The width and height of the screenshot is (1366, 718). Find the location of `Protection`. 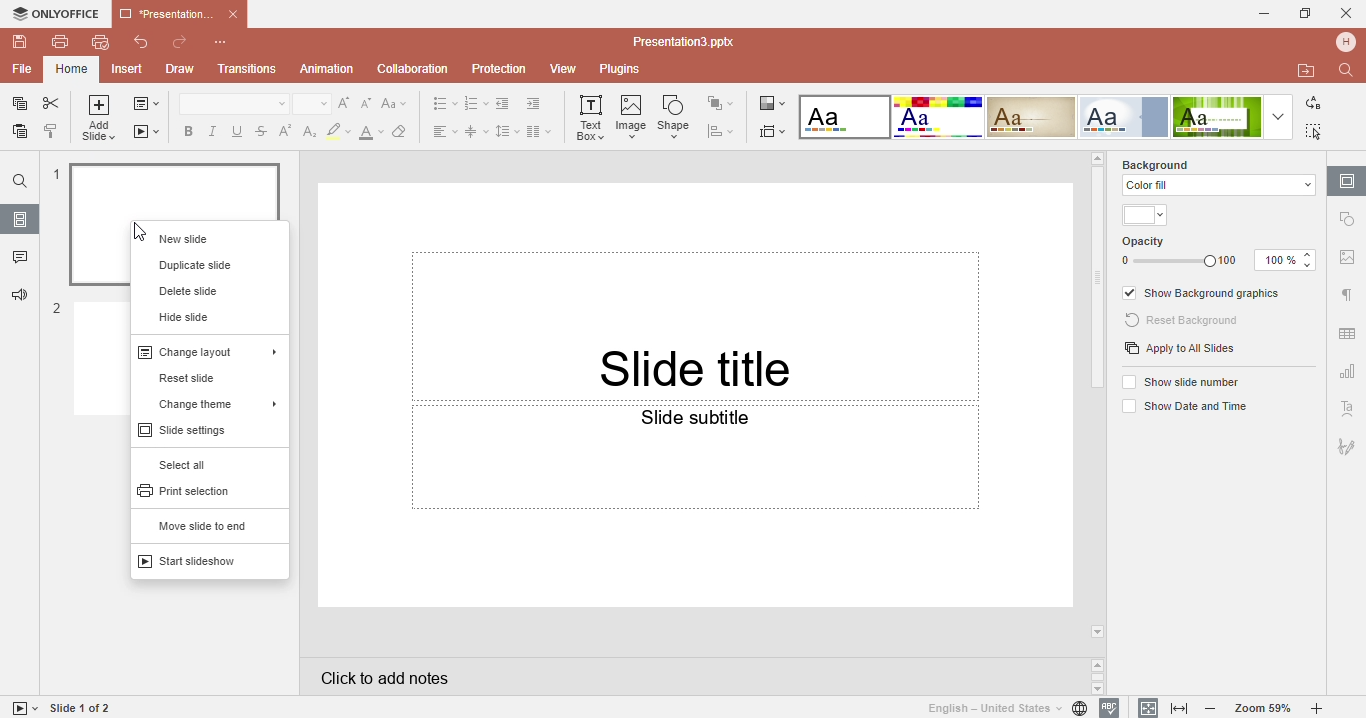

Protection is located at coordinates (502, 68).